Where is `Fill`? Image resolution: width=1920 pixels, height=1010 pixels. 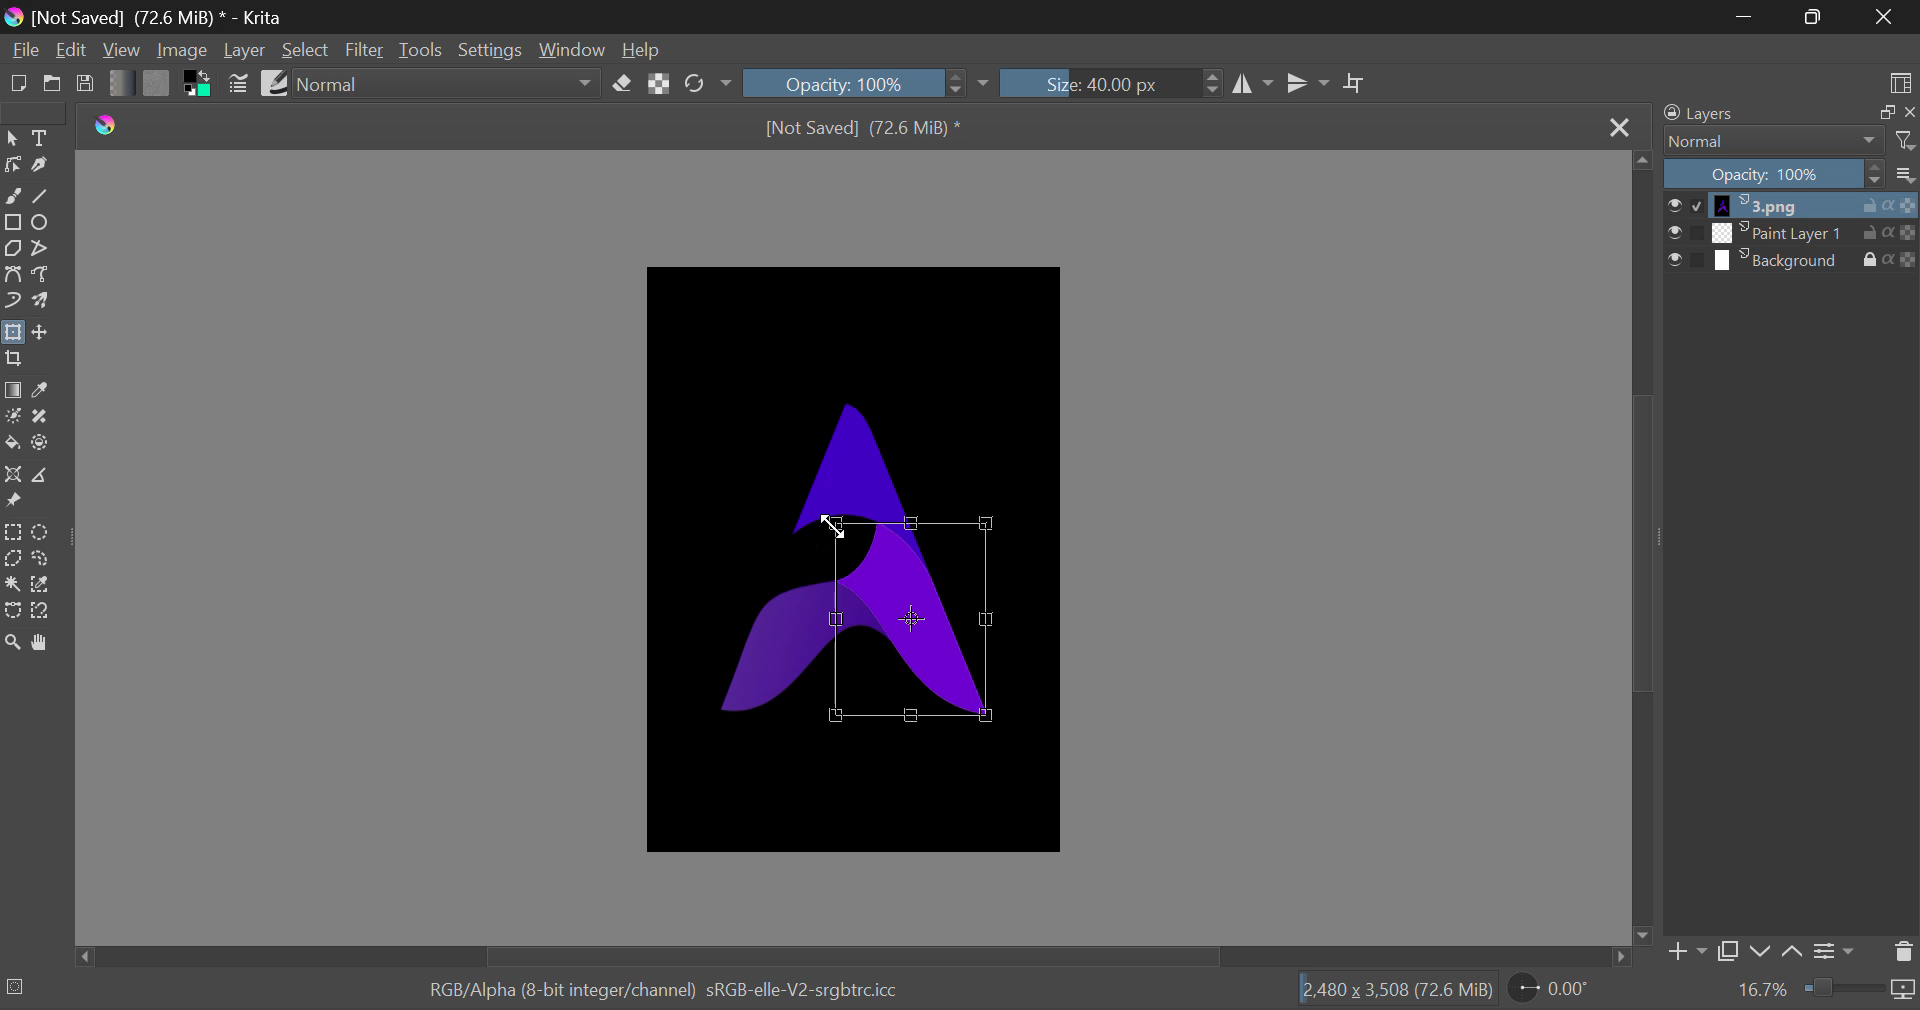 Fill is located at coordinates (13, 447).